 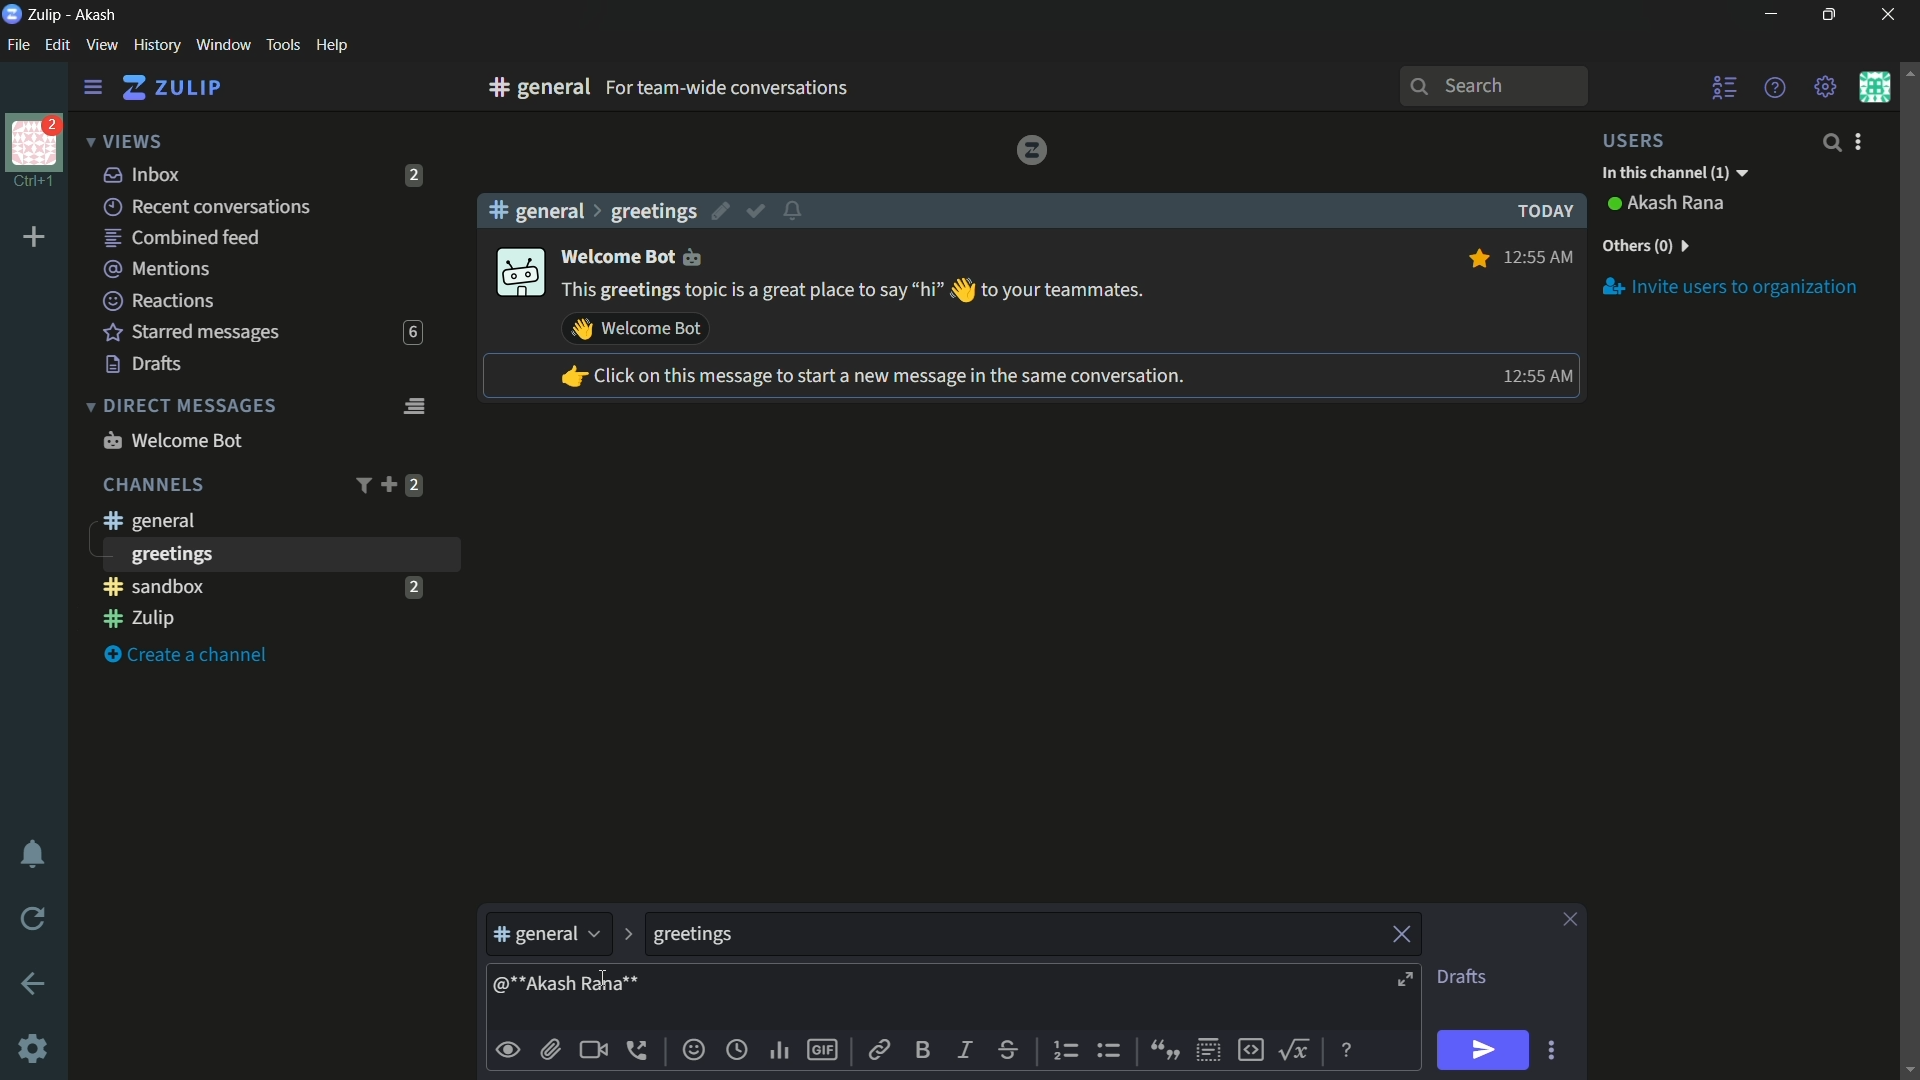 What do you see at coordinates (244, 586) in the screenshot?
I see `sandbox` at bounding box center [244, 586].